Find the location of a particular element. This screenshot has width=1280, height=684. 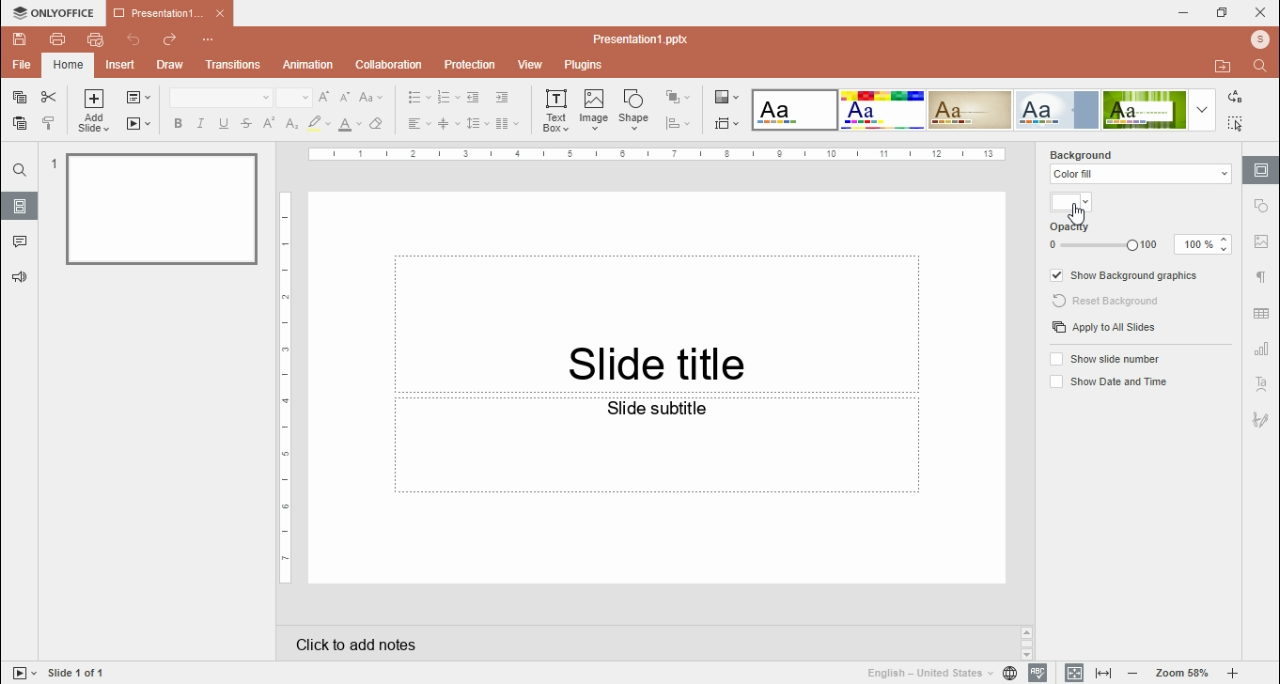

decrease indent is located at coordinates (474, 97).